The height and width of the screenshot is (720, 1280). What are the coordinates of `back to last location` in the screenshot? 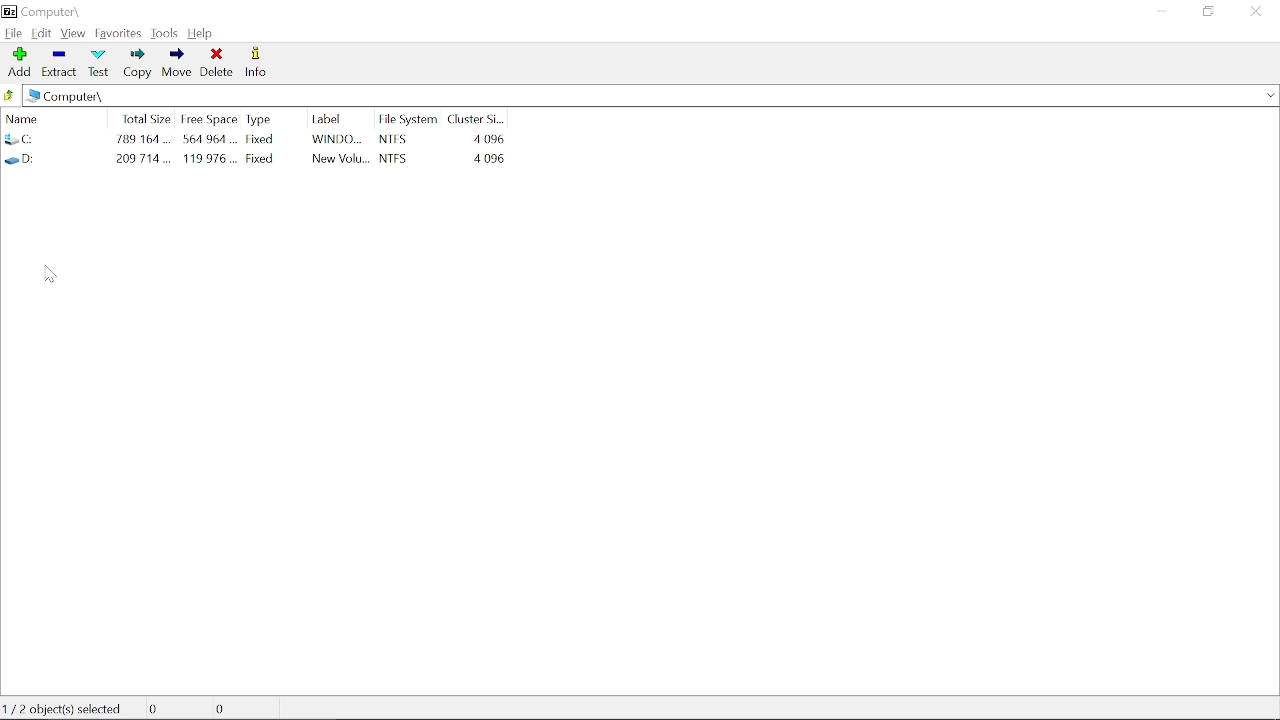 It's located at (11, 97).